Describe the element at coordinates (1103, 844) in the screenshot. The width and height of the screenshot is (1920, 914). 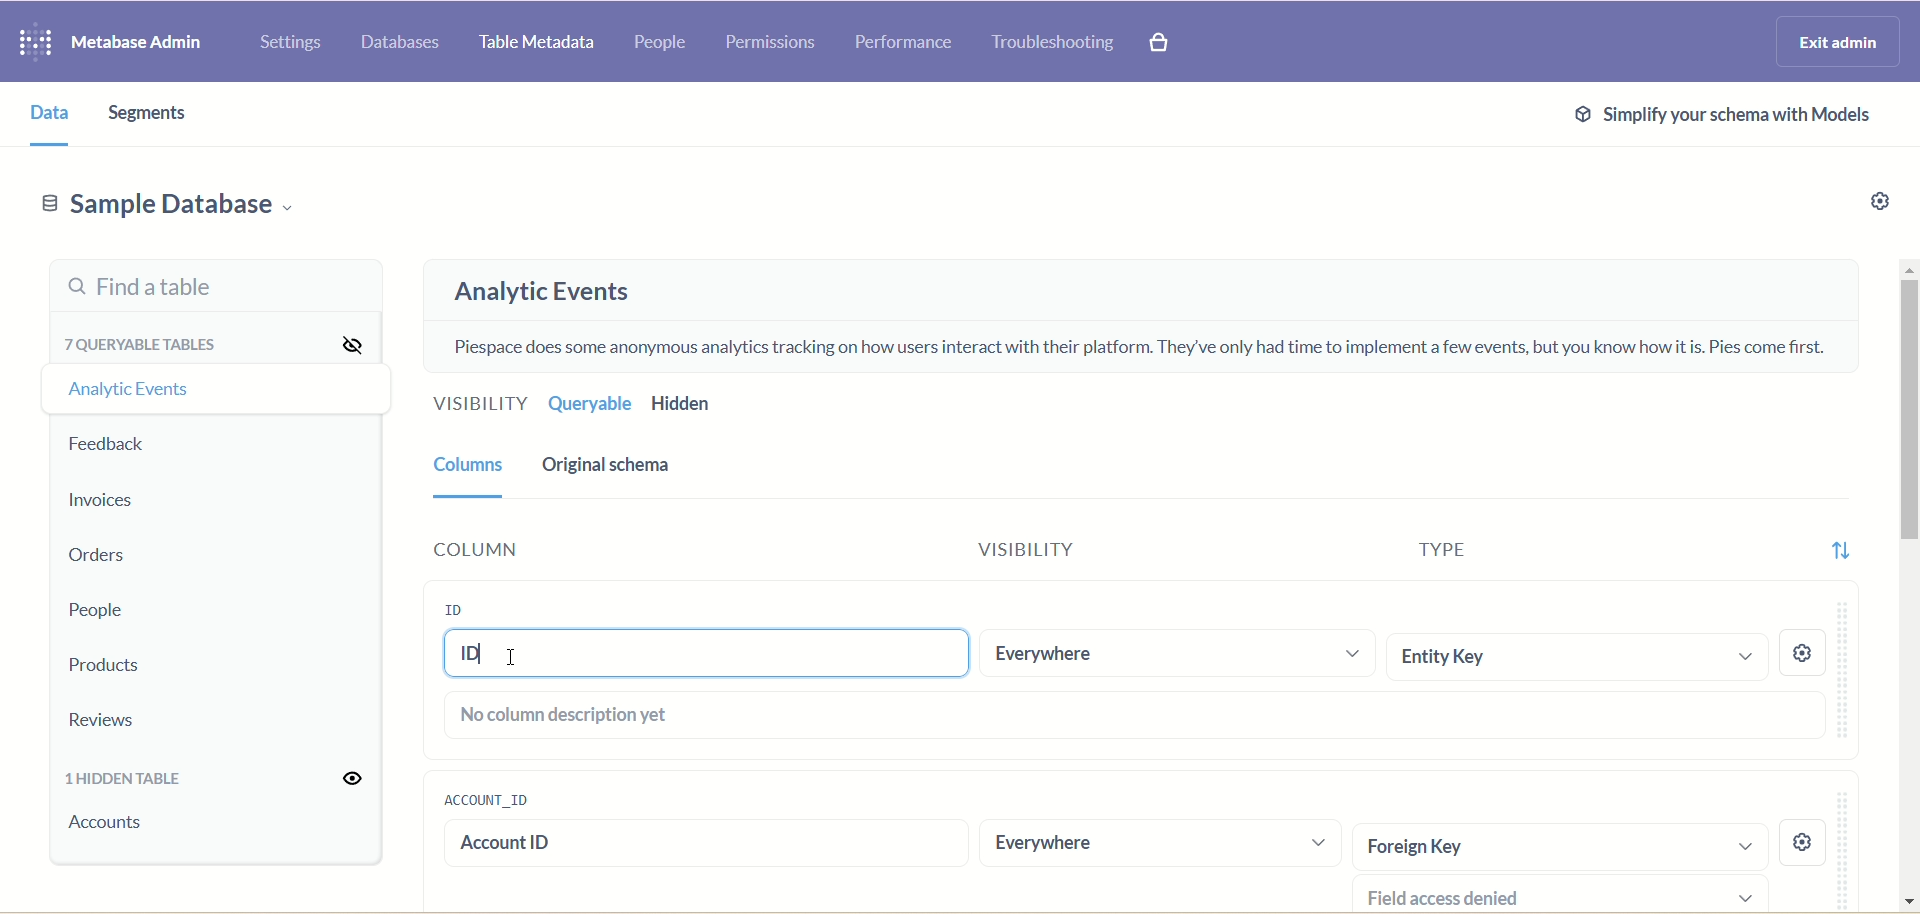
I see `Everywhere` at that location.